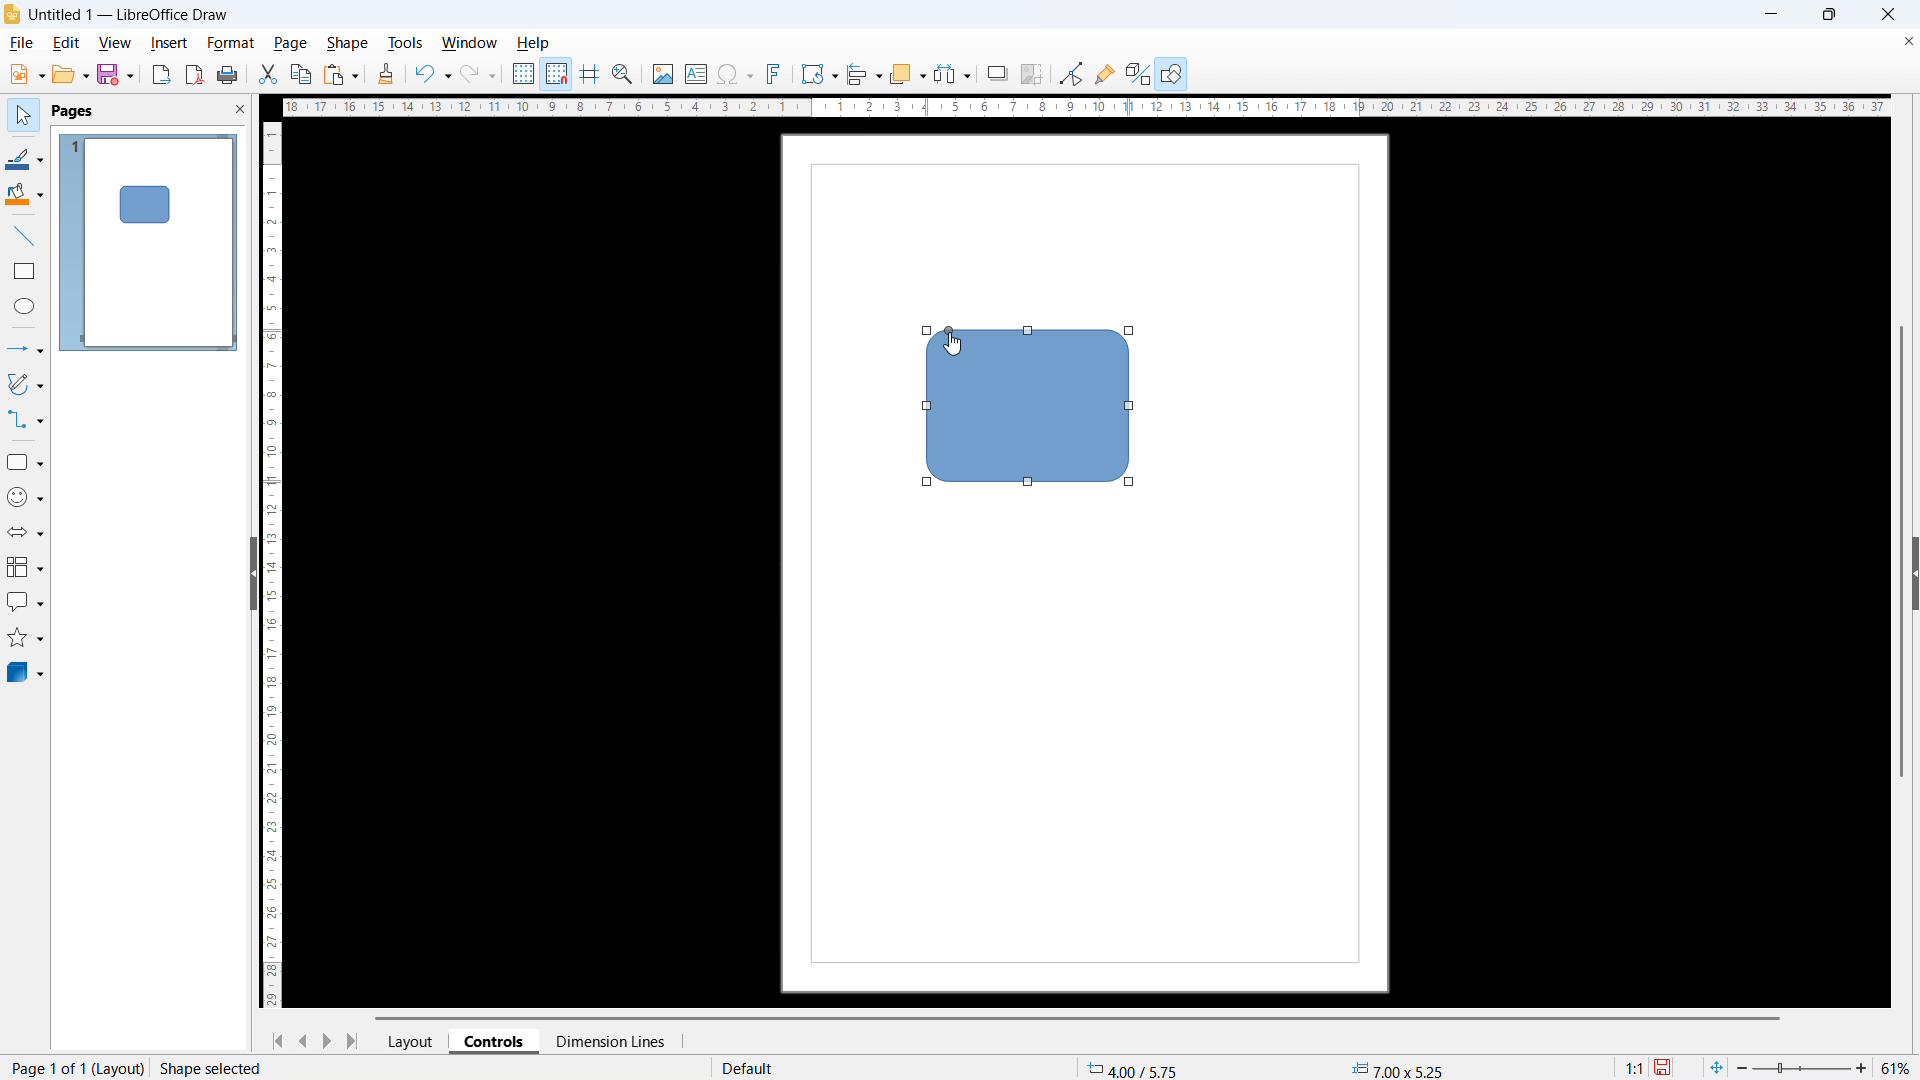 This screenshot has height=1080, width=1920. Describe the element at coordinates (470, 42) in the screenshot. I see `Window ` at that location.